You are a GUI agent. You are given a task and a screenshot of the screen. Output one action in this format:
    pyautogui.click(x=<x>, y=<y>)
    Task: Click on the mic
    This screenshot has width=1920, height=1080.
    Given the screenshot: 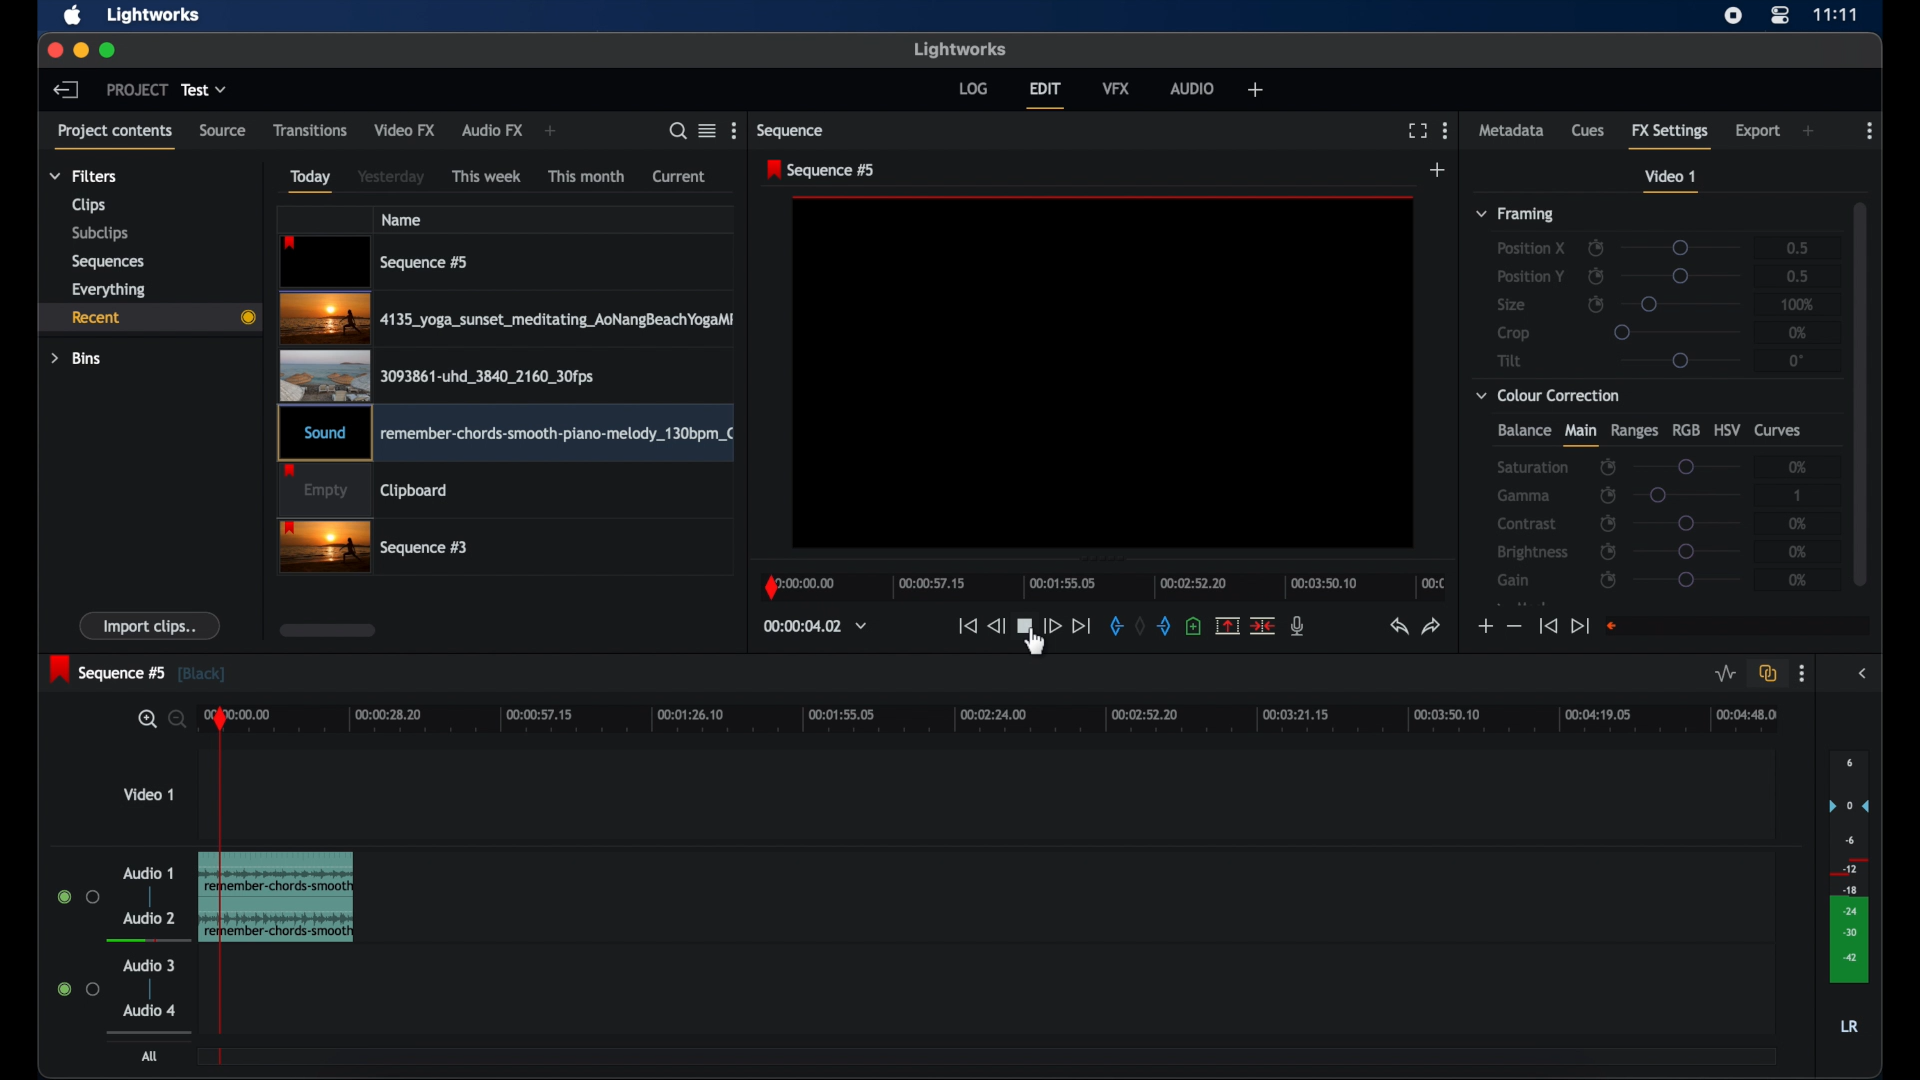 What is the action you would take?
    pyautogui.click(x=1298, y=627)
    